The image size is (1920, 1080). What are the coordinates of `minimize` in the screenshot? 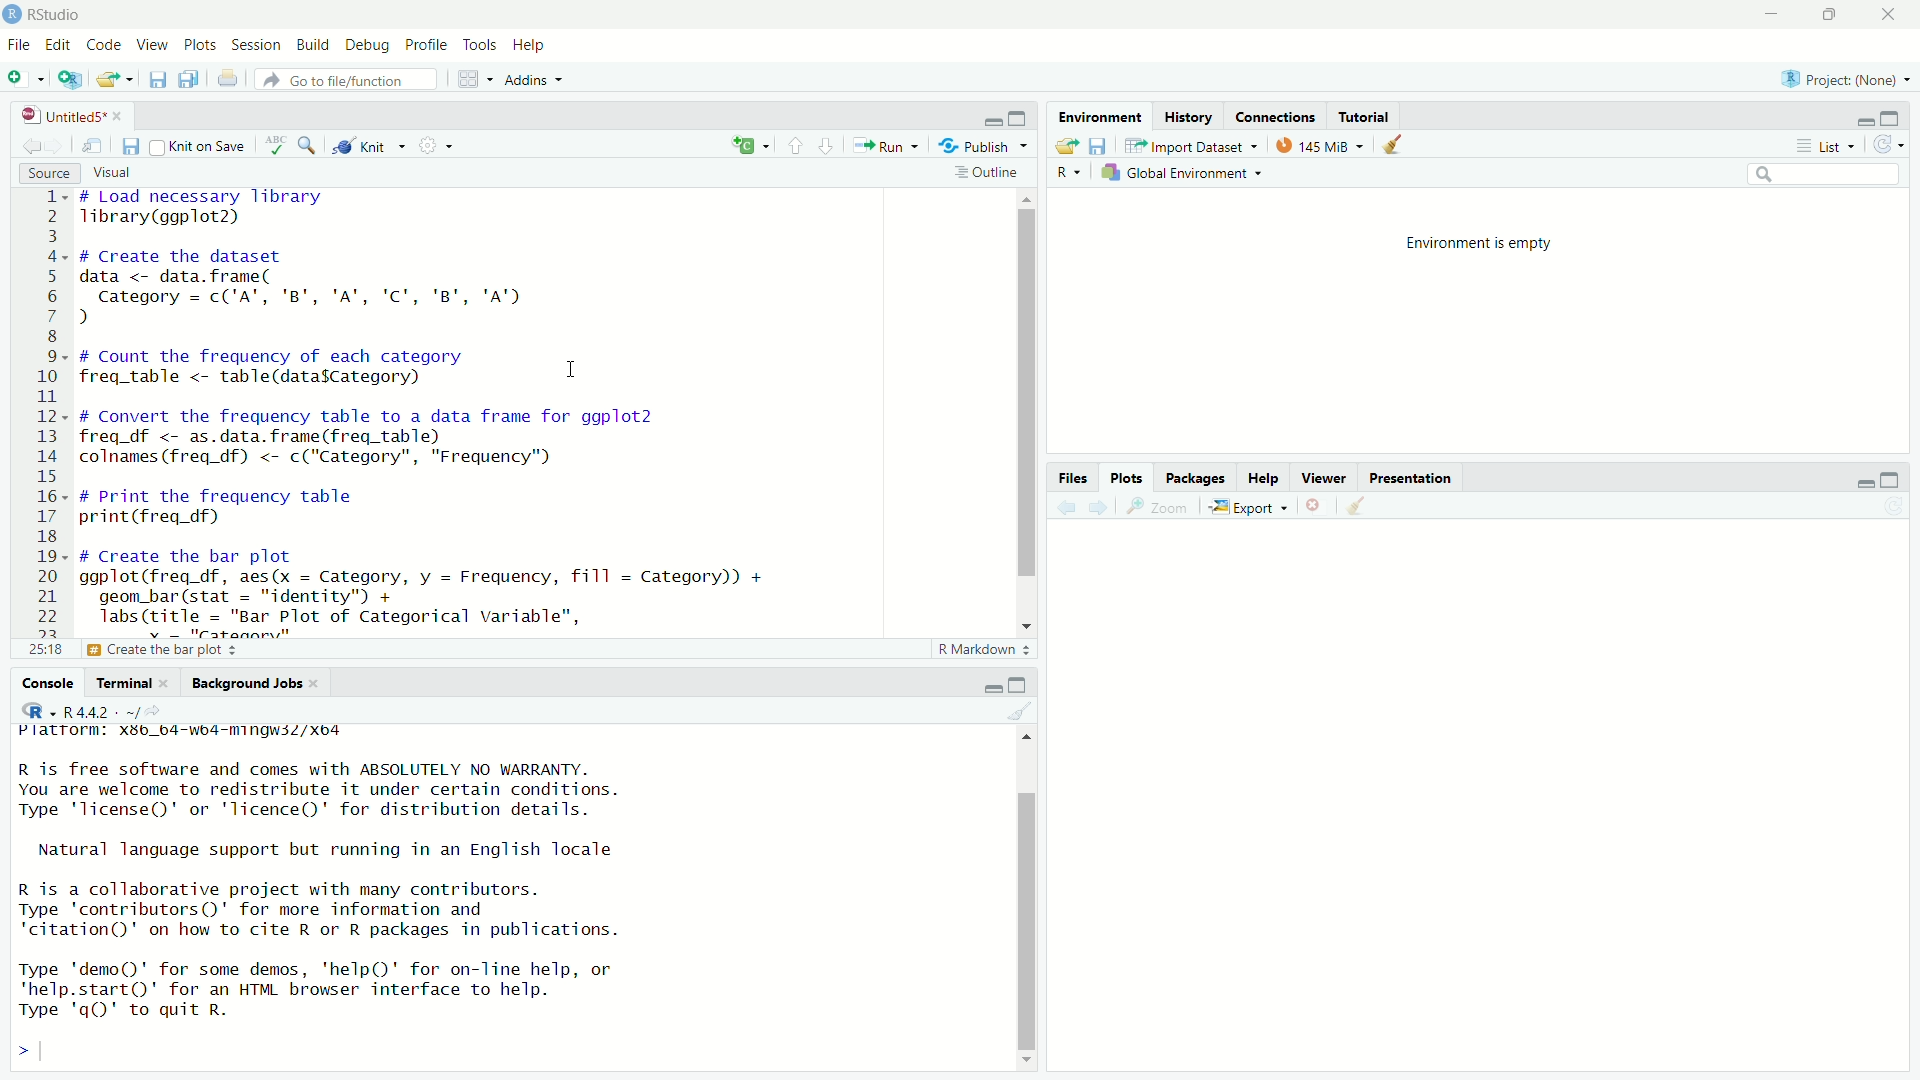 It's located at (992, 689).